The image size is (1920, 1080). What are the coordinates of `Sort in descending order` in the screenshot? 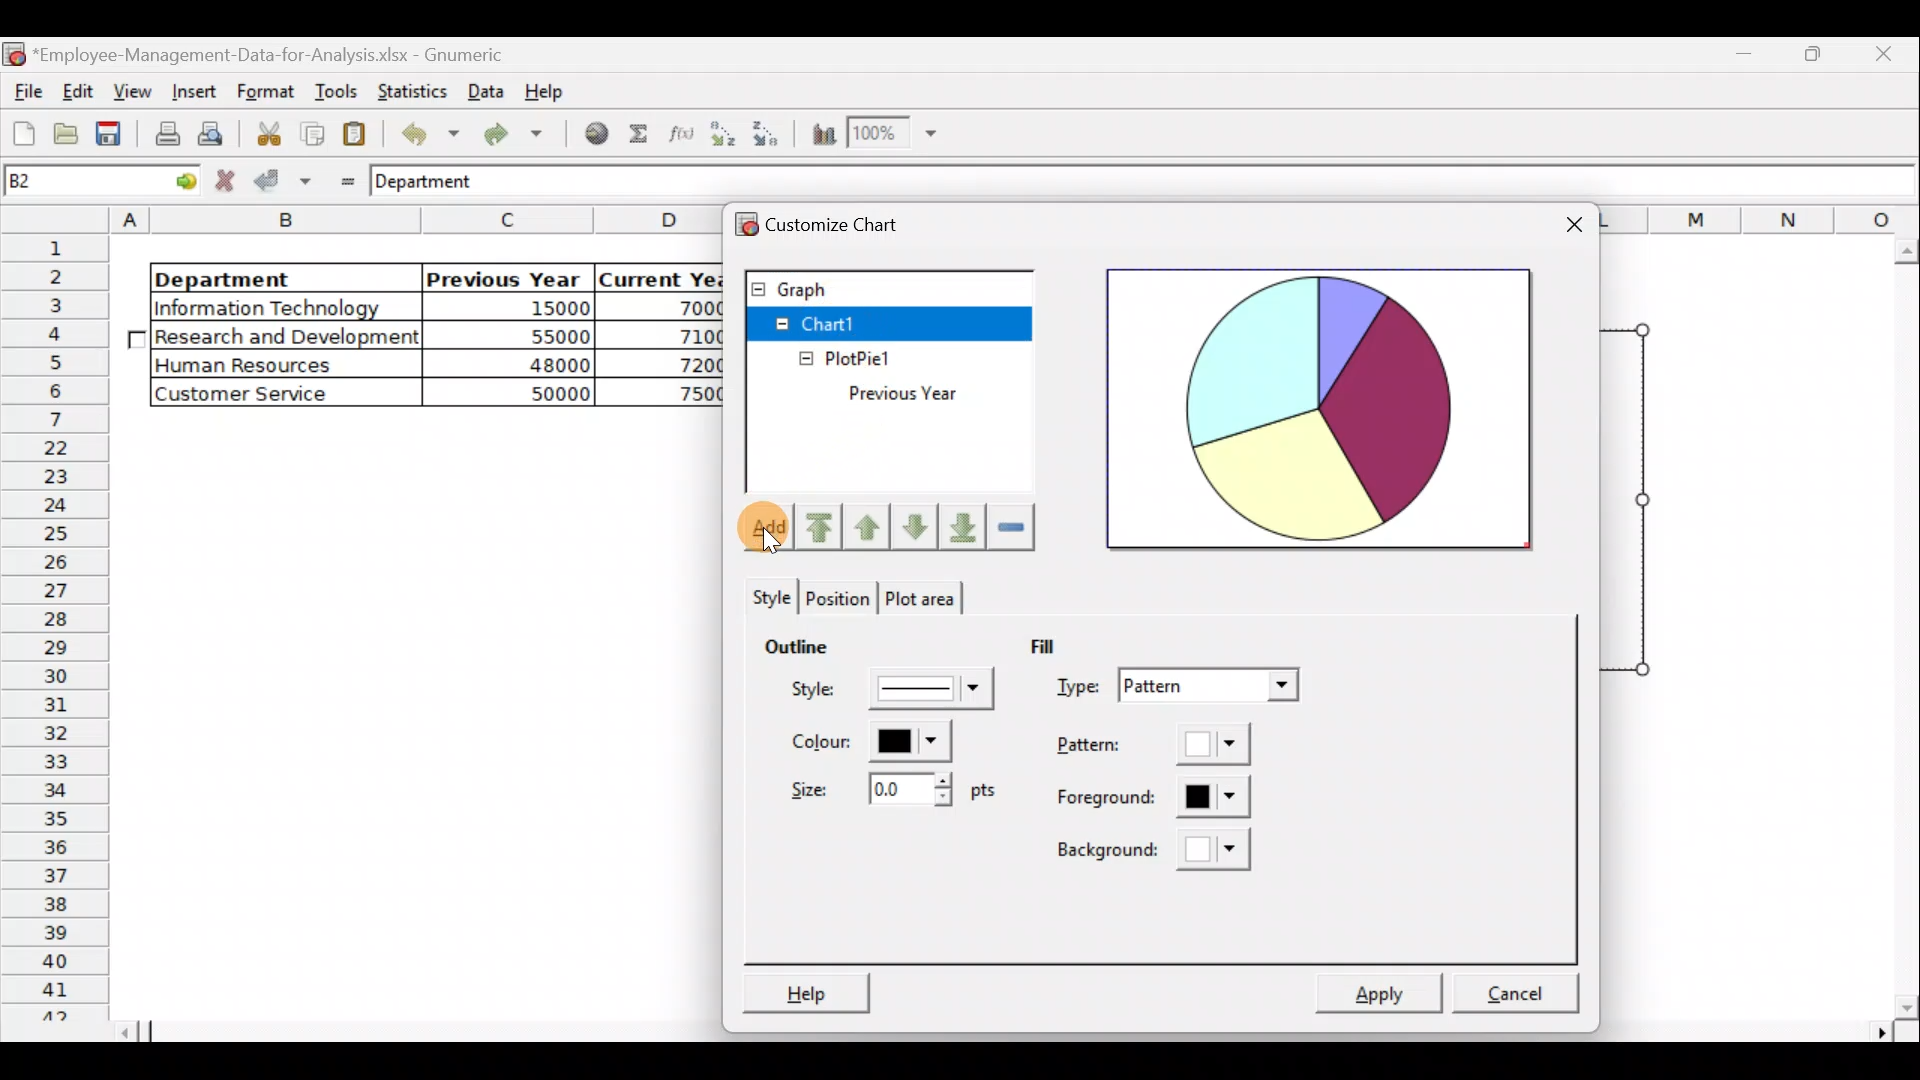 It's located at (768, 134).